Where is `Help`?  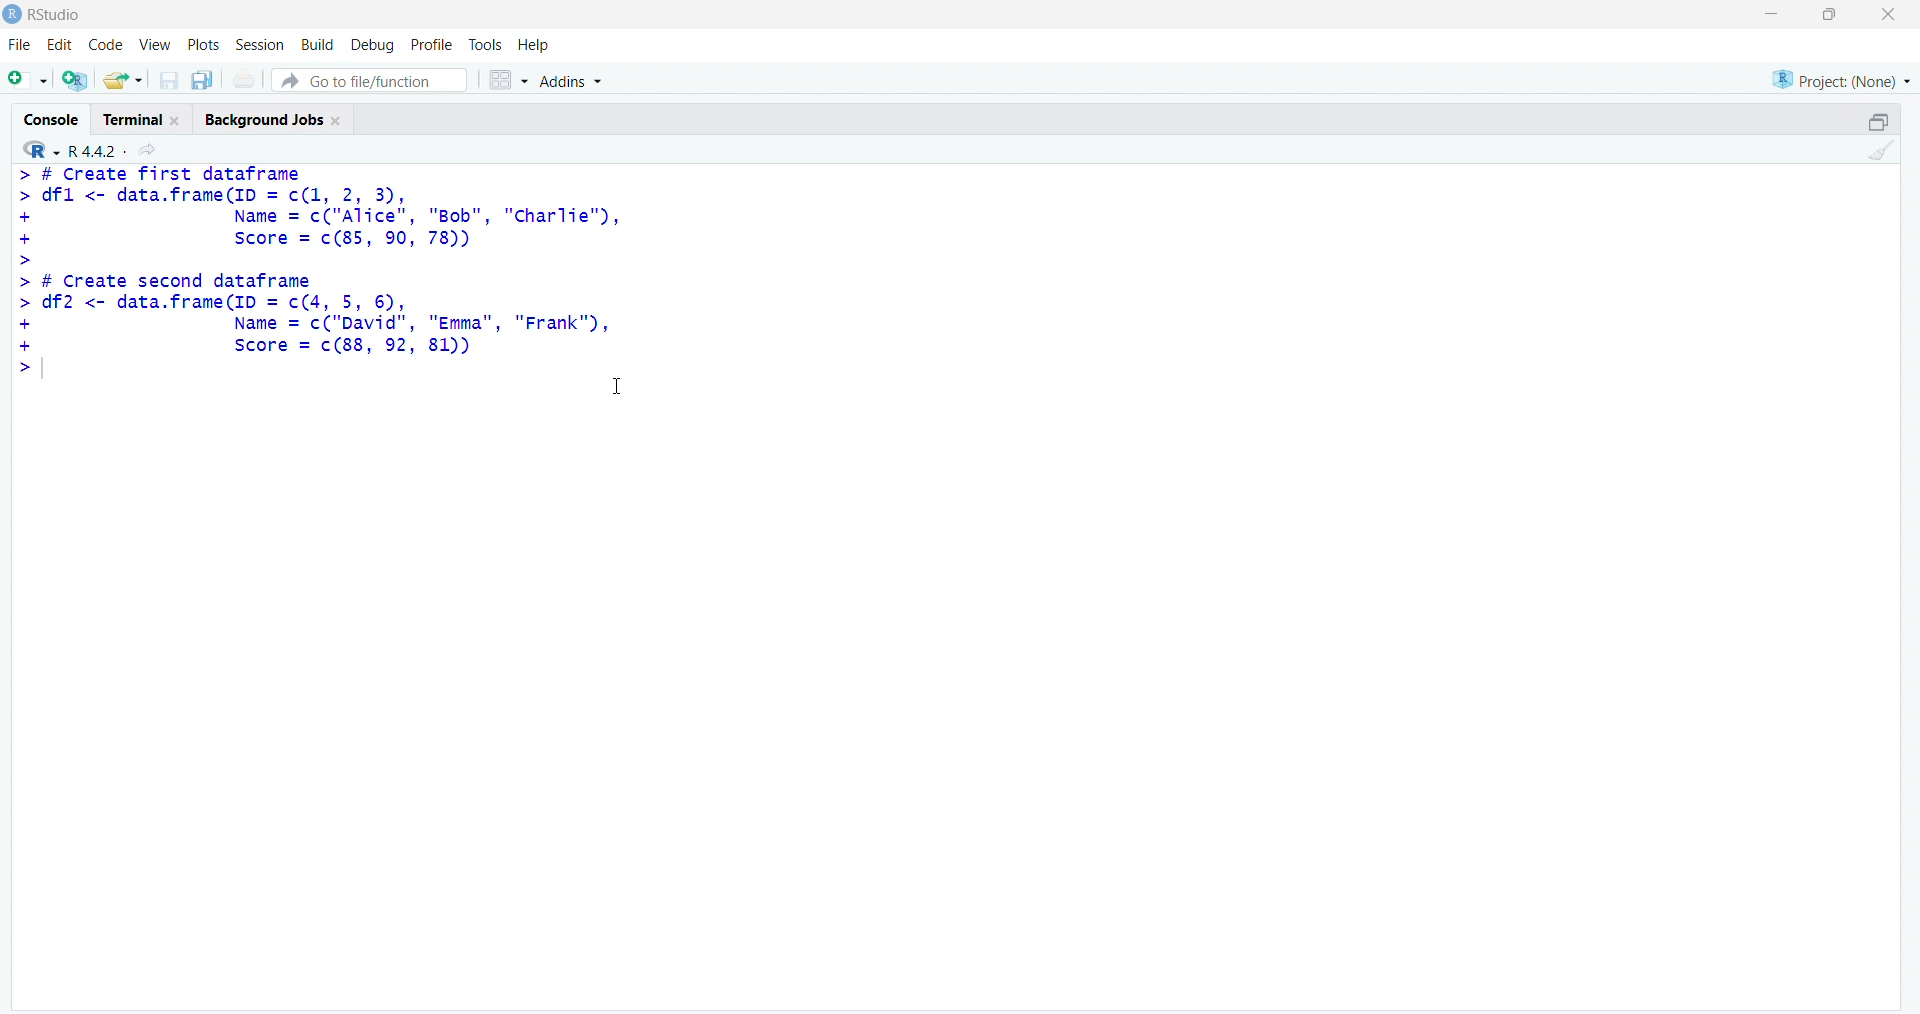
Help is located at coordinates (534, 44).